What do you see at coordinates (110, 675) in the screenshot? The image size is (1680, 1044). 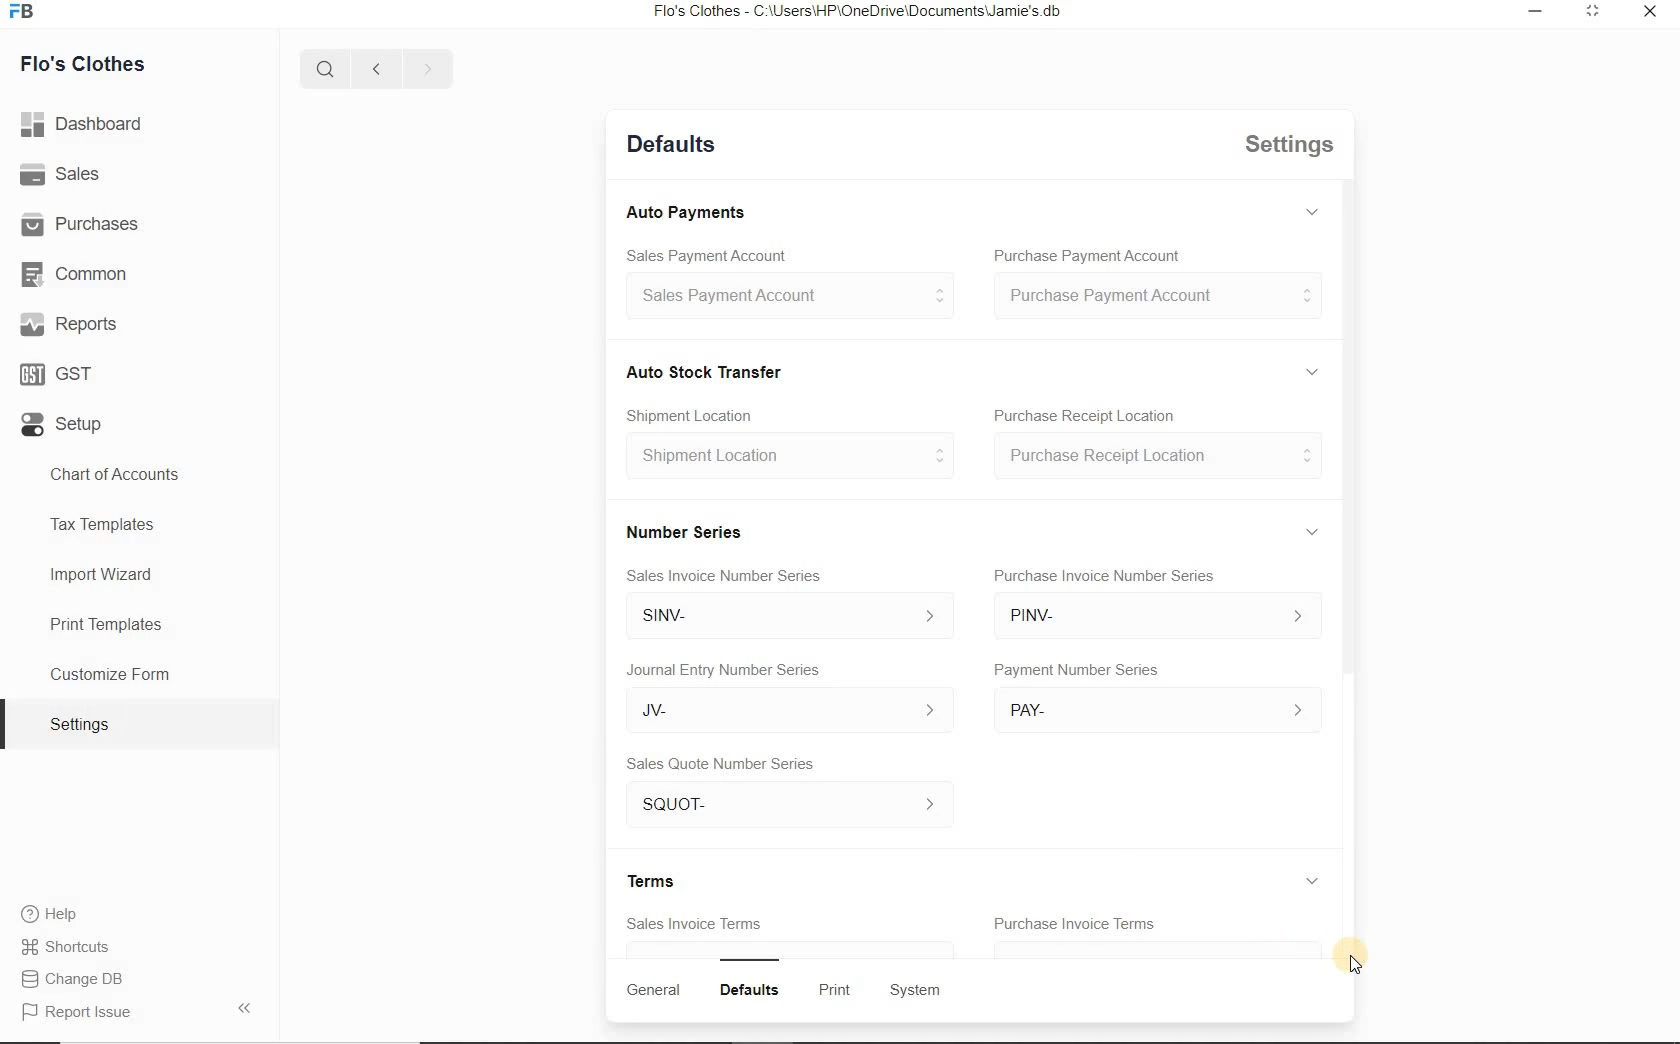 I see `Customize Form` at bounding box center [110, 675].